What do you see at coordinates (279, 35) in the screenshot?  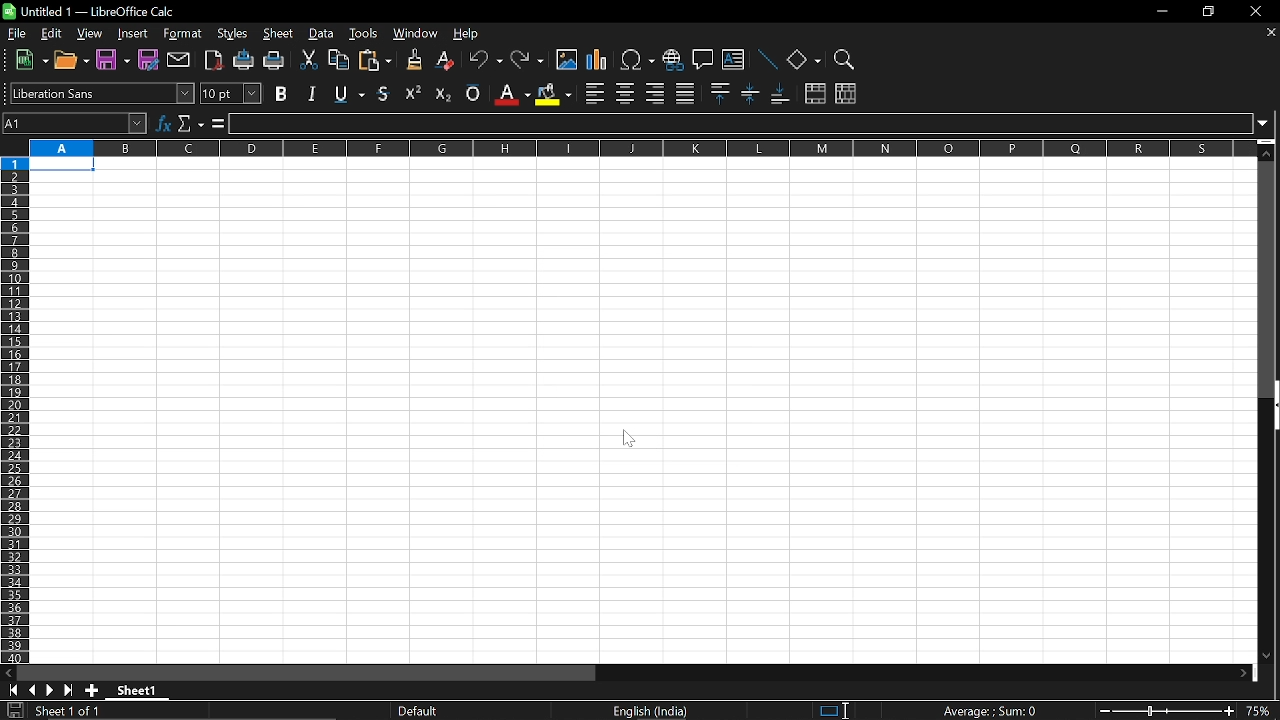 I see `sheet` at bounding box center [279, 35].